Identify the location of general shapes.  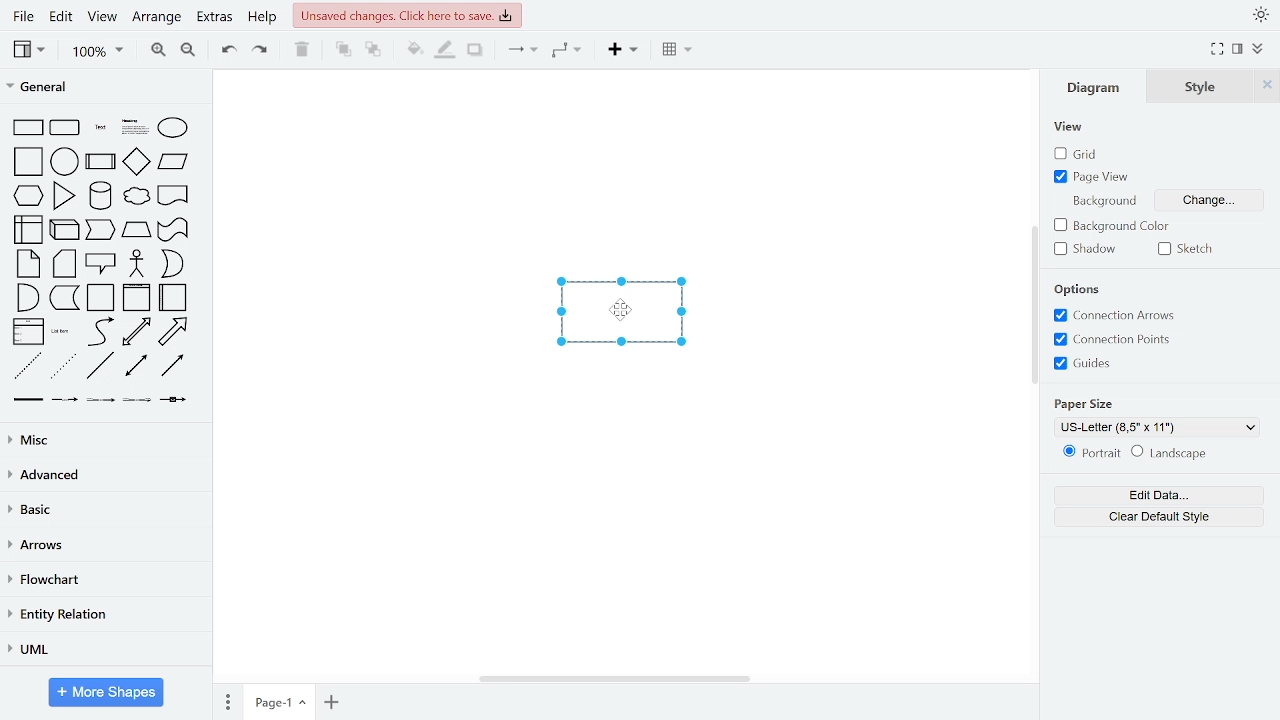
(63, 126).